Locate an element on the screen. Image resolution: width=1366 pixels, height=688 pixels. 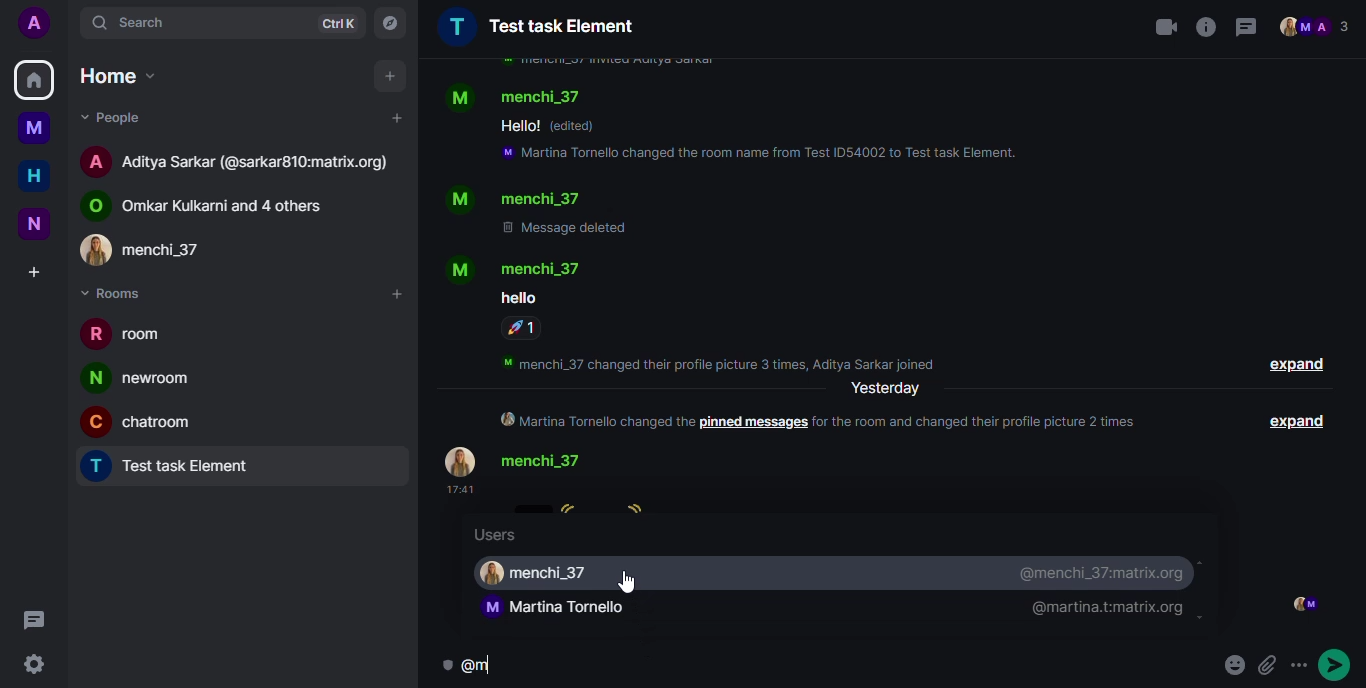
cursor is located at coordinates (635, 582).